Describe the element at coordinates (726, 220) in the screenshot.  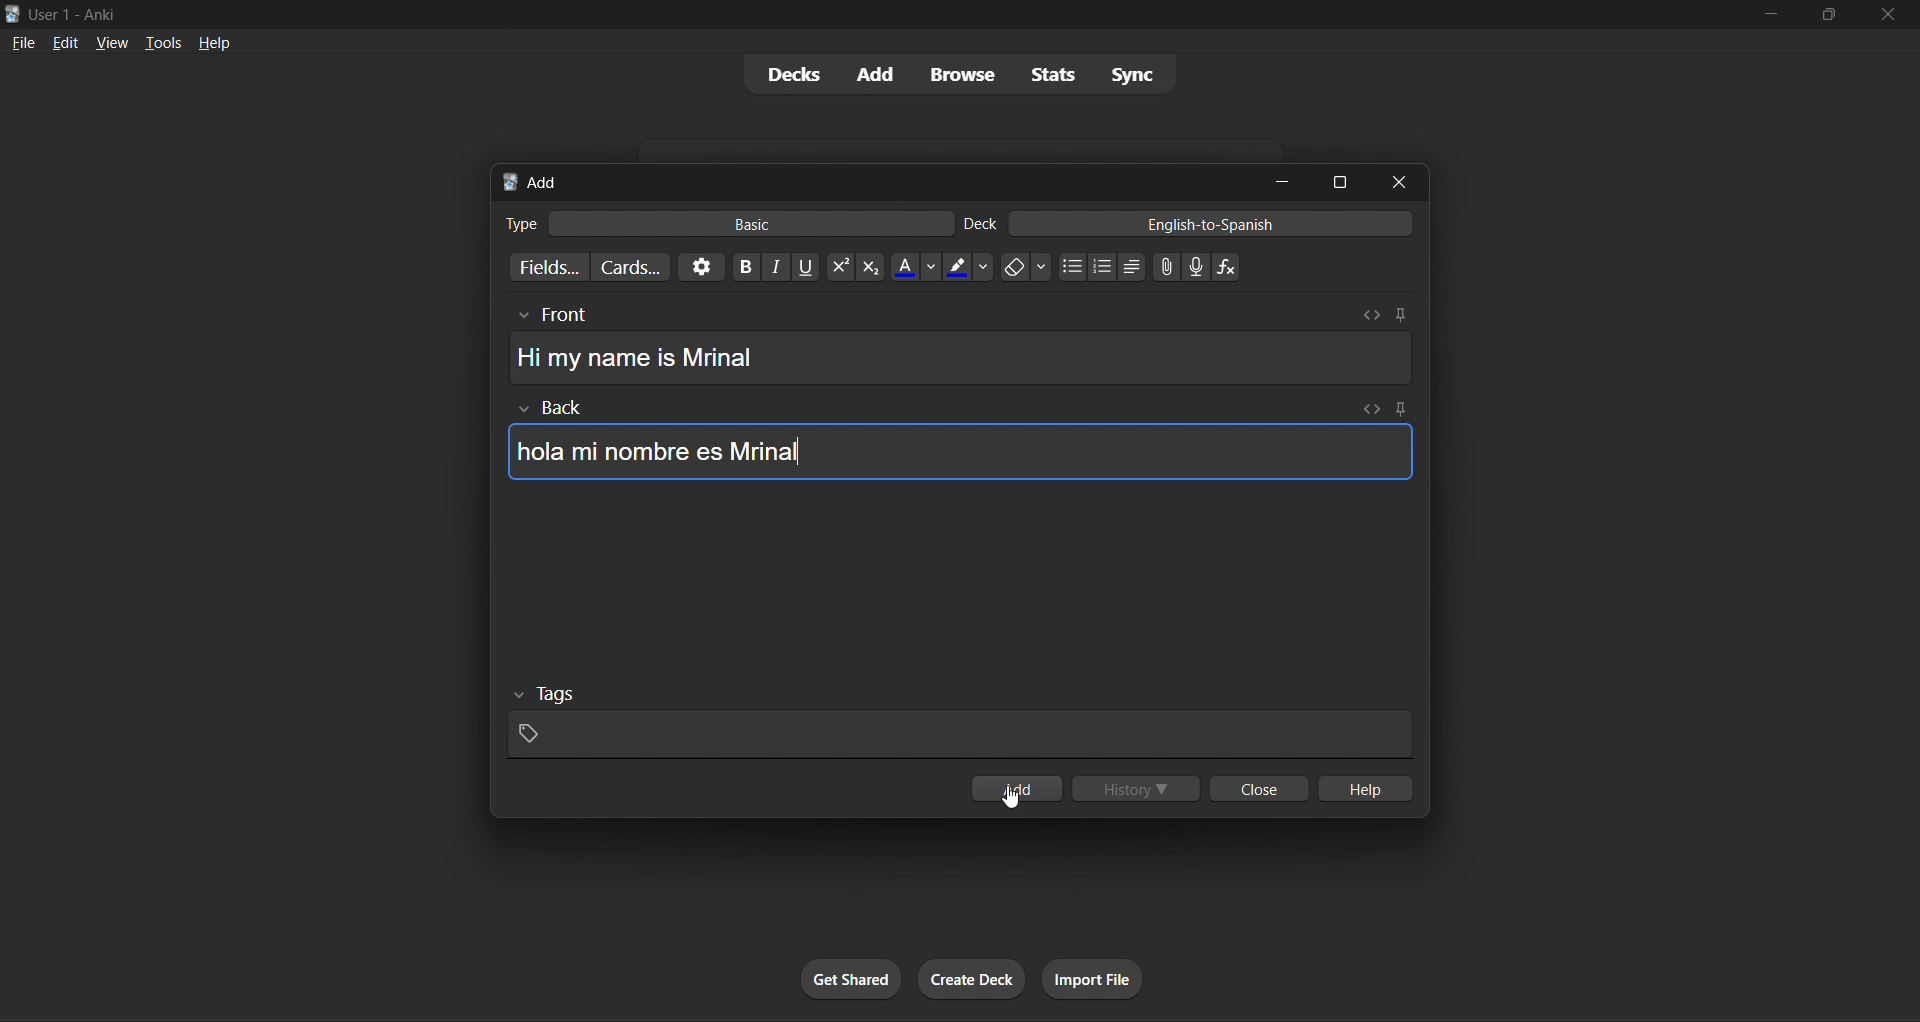
I see `basic card type` at that location.